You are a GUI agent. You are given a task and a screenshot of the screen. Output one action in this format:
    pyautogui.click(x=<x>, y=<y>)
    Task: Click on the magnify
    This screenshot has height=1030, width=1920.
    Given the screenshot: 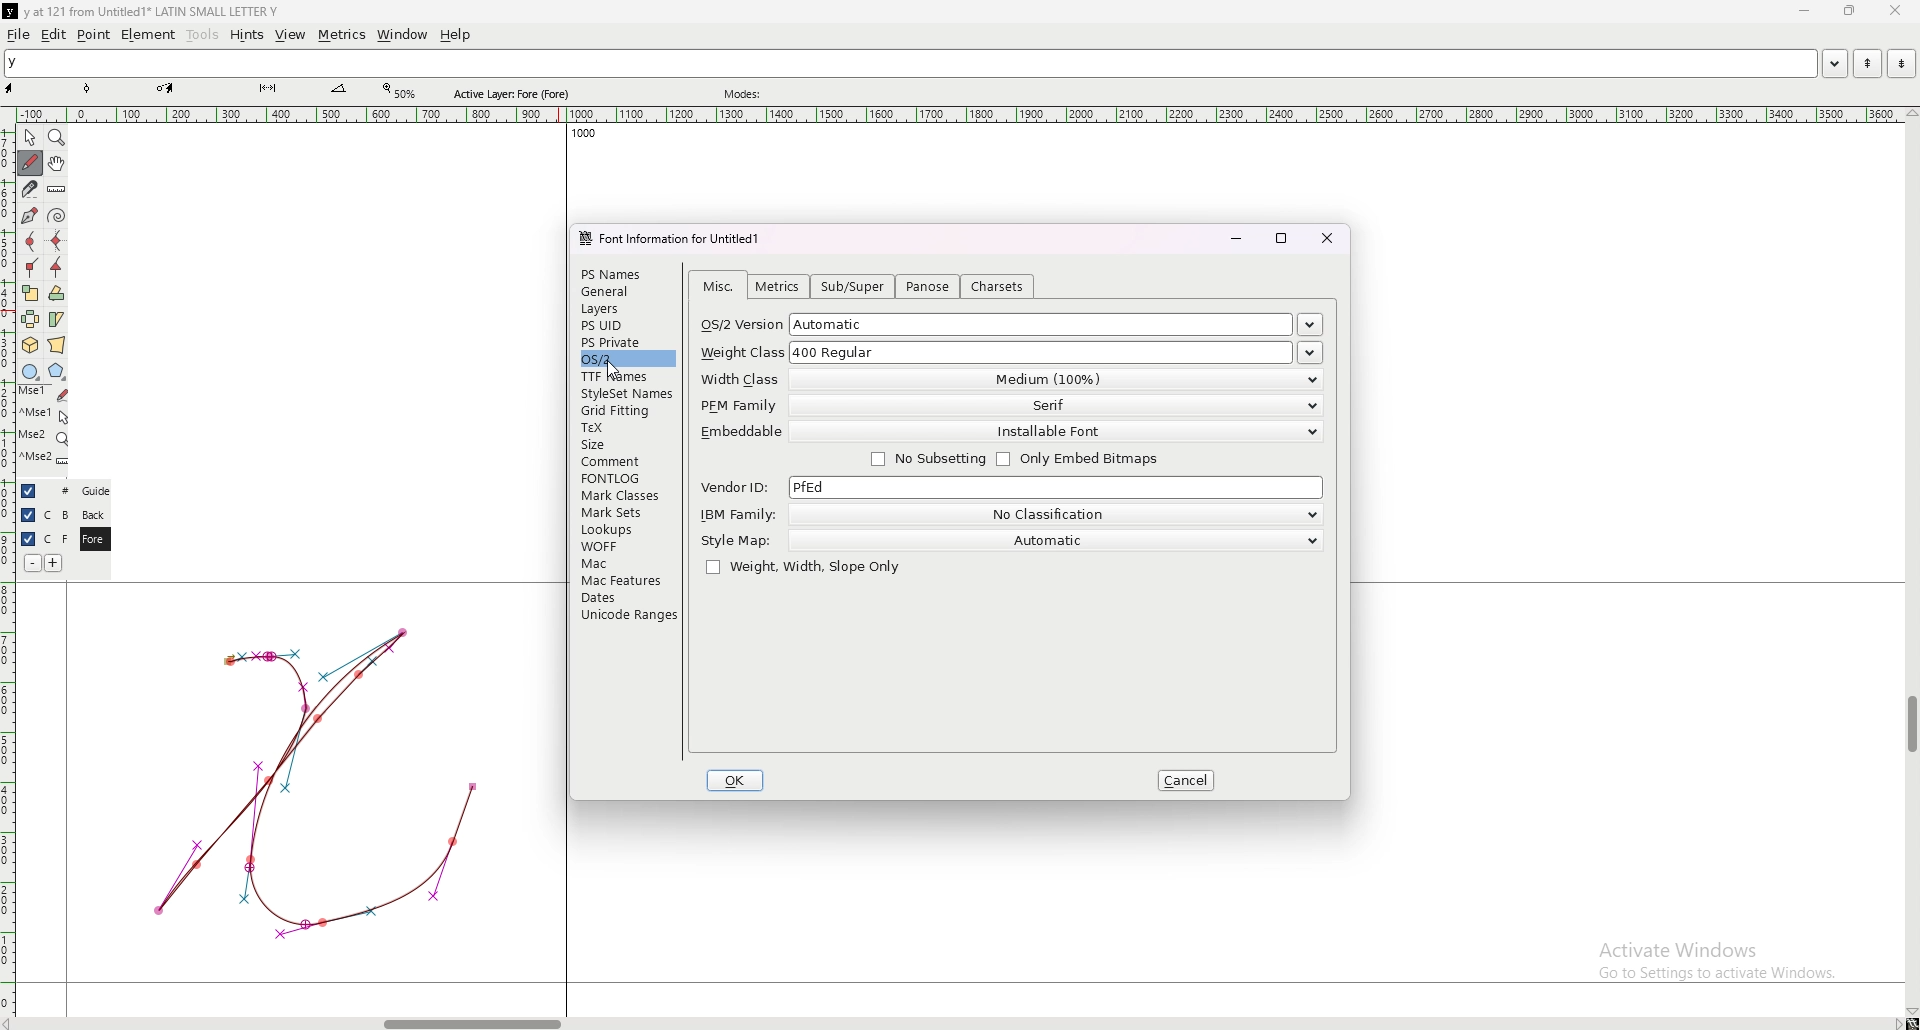 What is the action you would take?
    pyautogui.click(x=57, y=137)
    